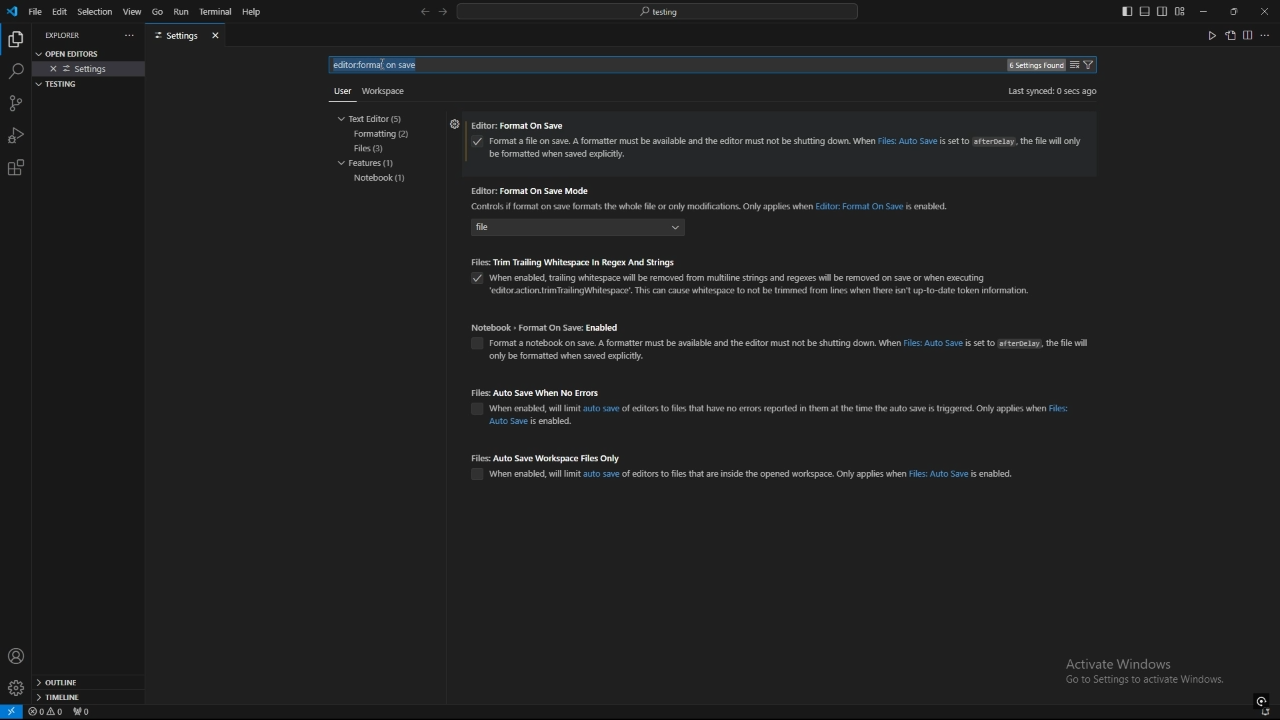 The width and height of the screenshot is (1280, 720). What do you see at coordinates (90, 69) in the screenshot?
I see `settings` at bounding box center [90, 69].